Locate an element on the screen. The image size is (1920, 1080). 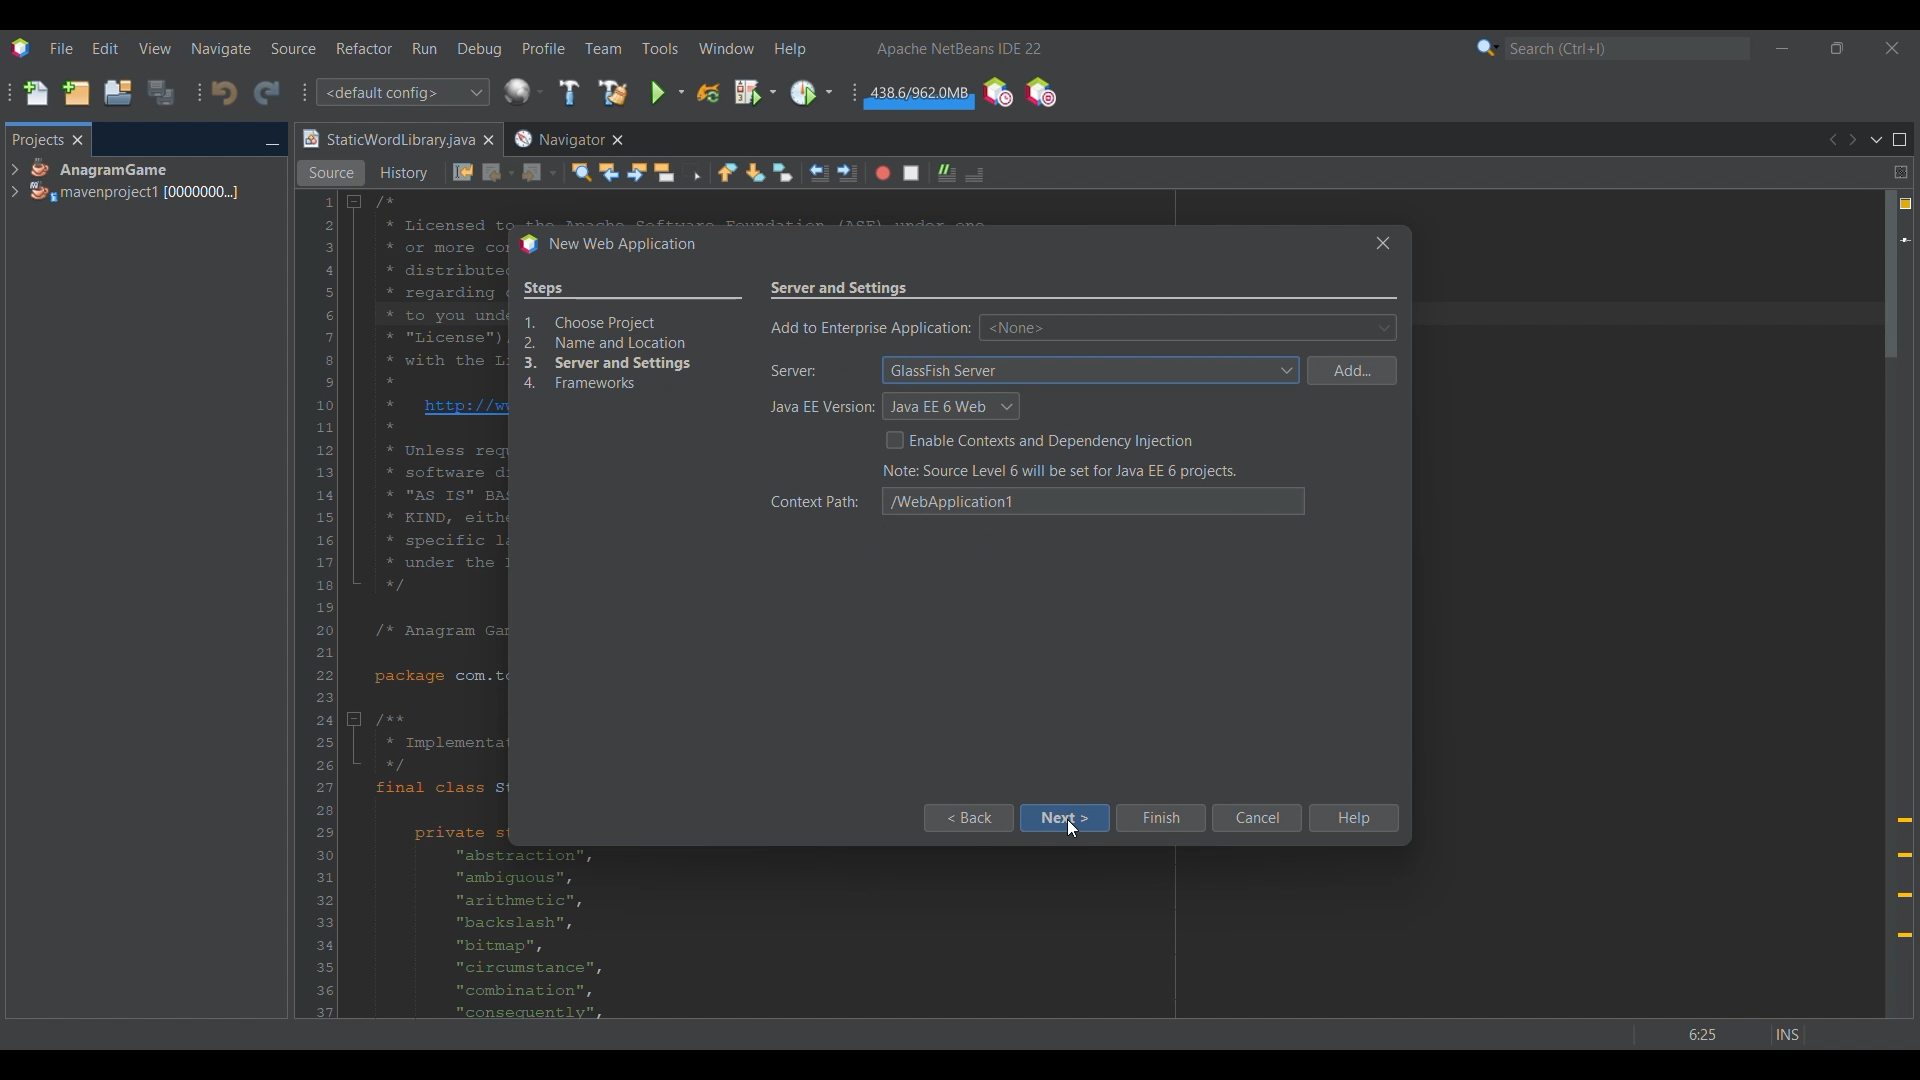
Pause I/O checks is located at coordinates (1040, 92).